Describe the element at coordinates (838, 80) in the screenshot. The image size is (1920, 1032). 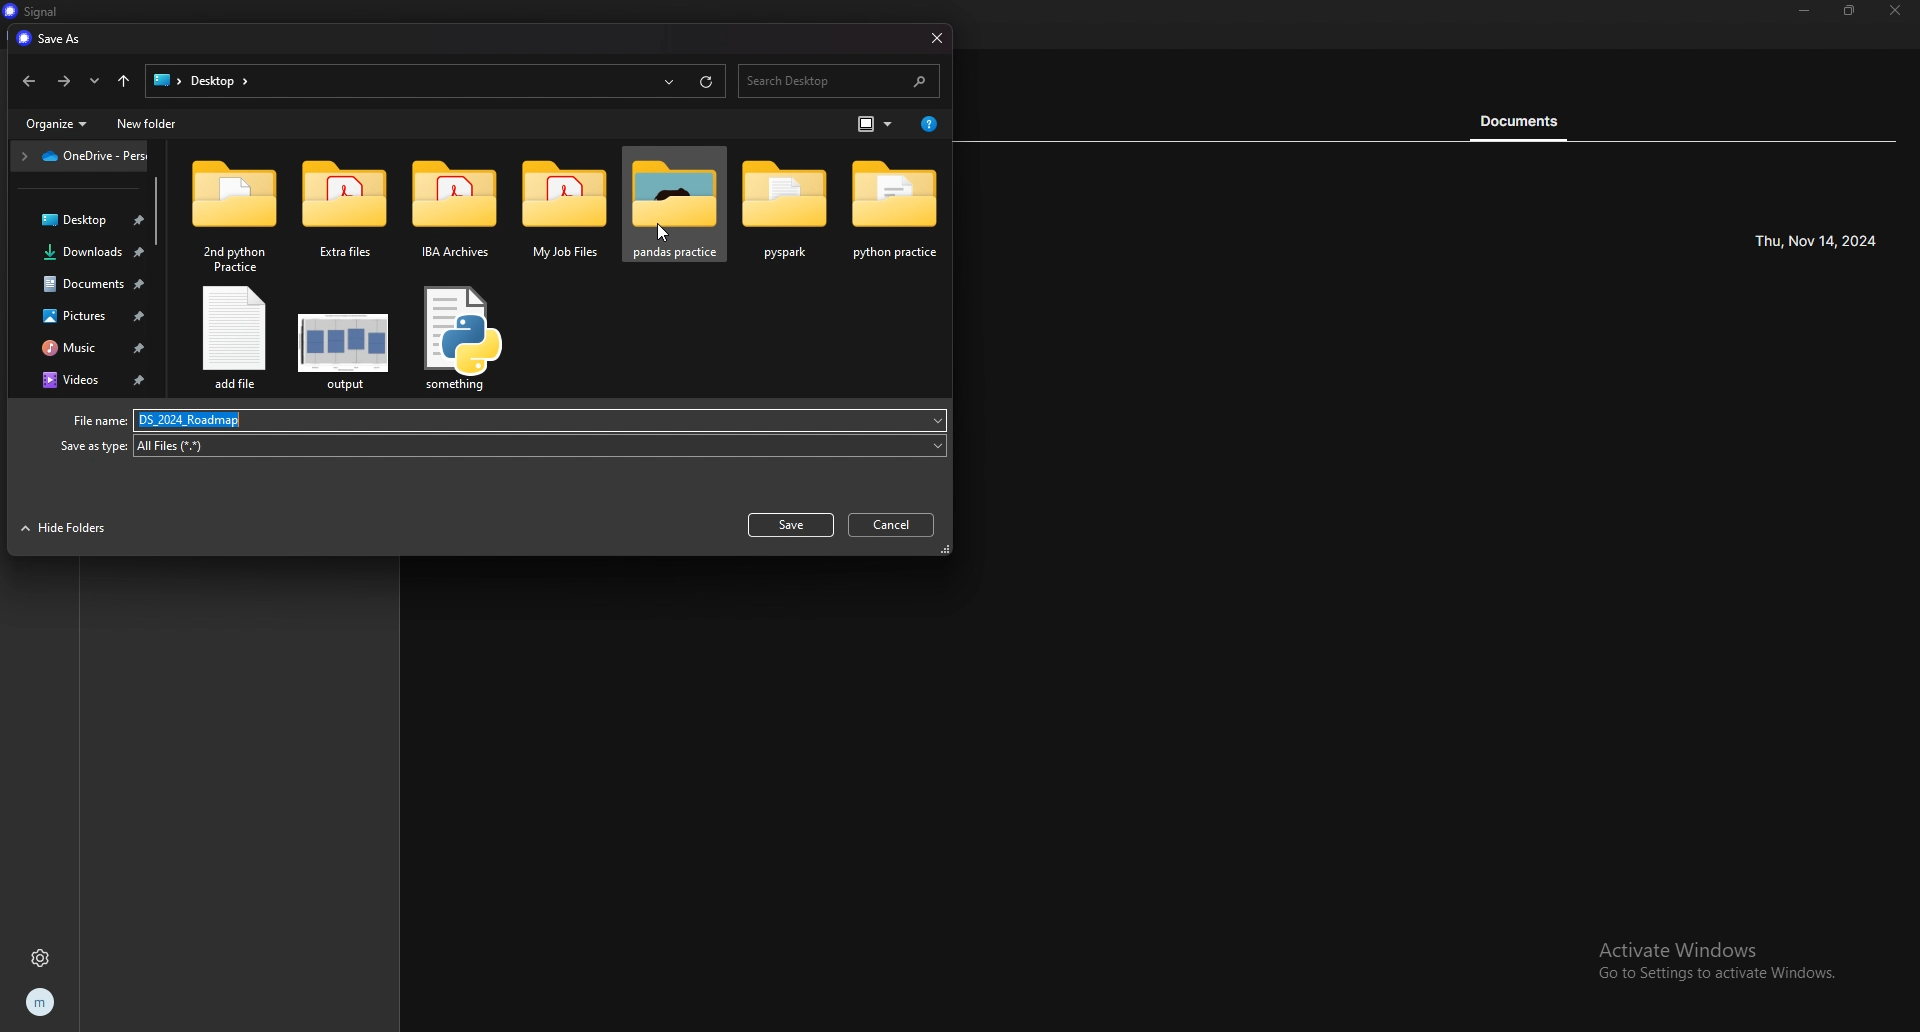
I see `search desktop` at that location.